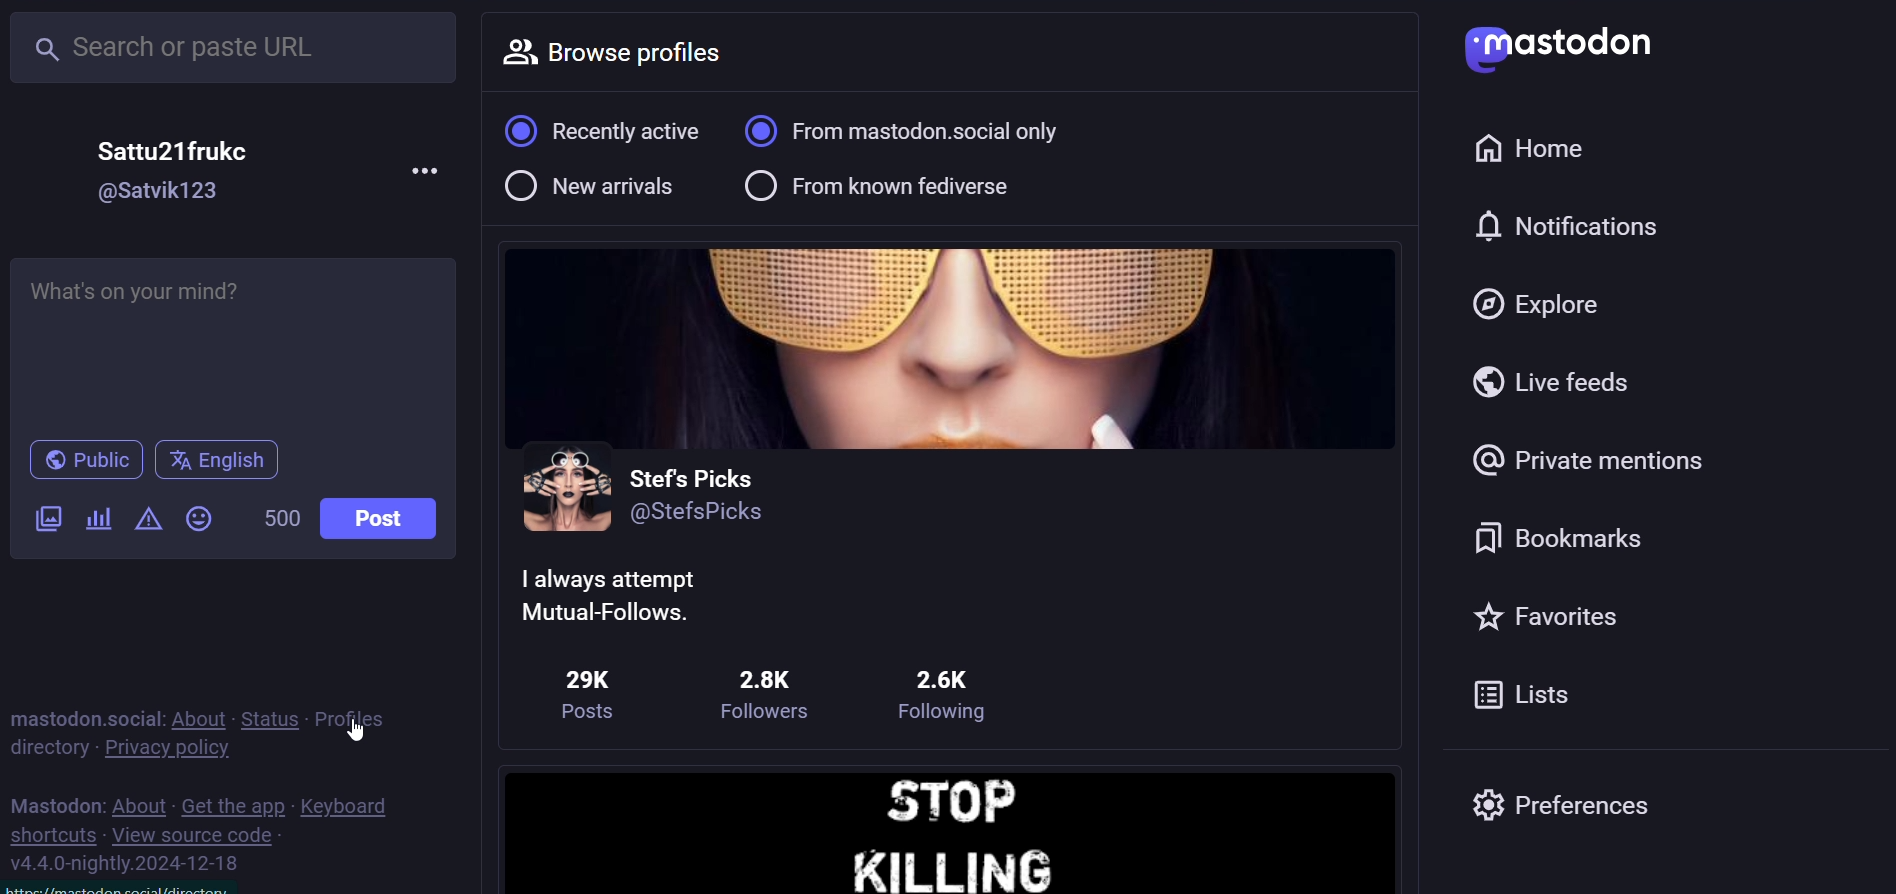 Image resolution: width=1896 pixels, height=894 pixels. What do you see at coordinates (364, 727) in the screenshot?
I see `cursor` at bounding box center [364, 727].